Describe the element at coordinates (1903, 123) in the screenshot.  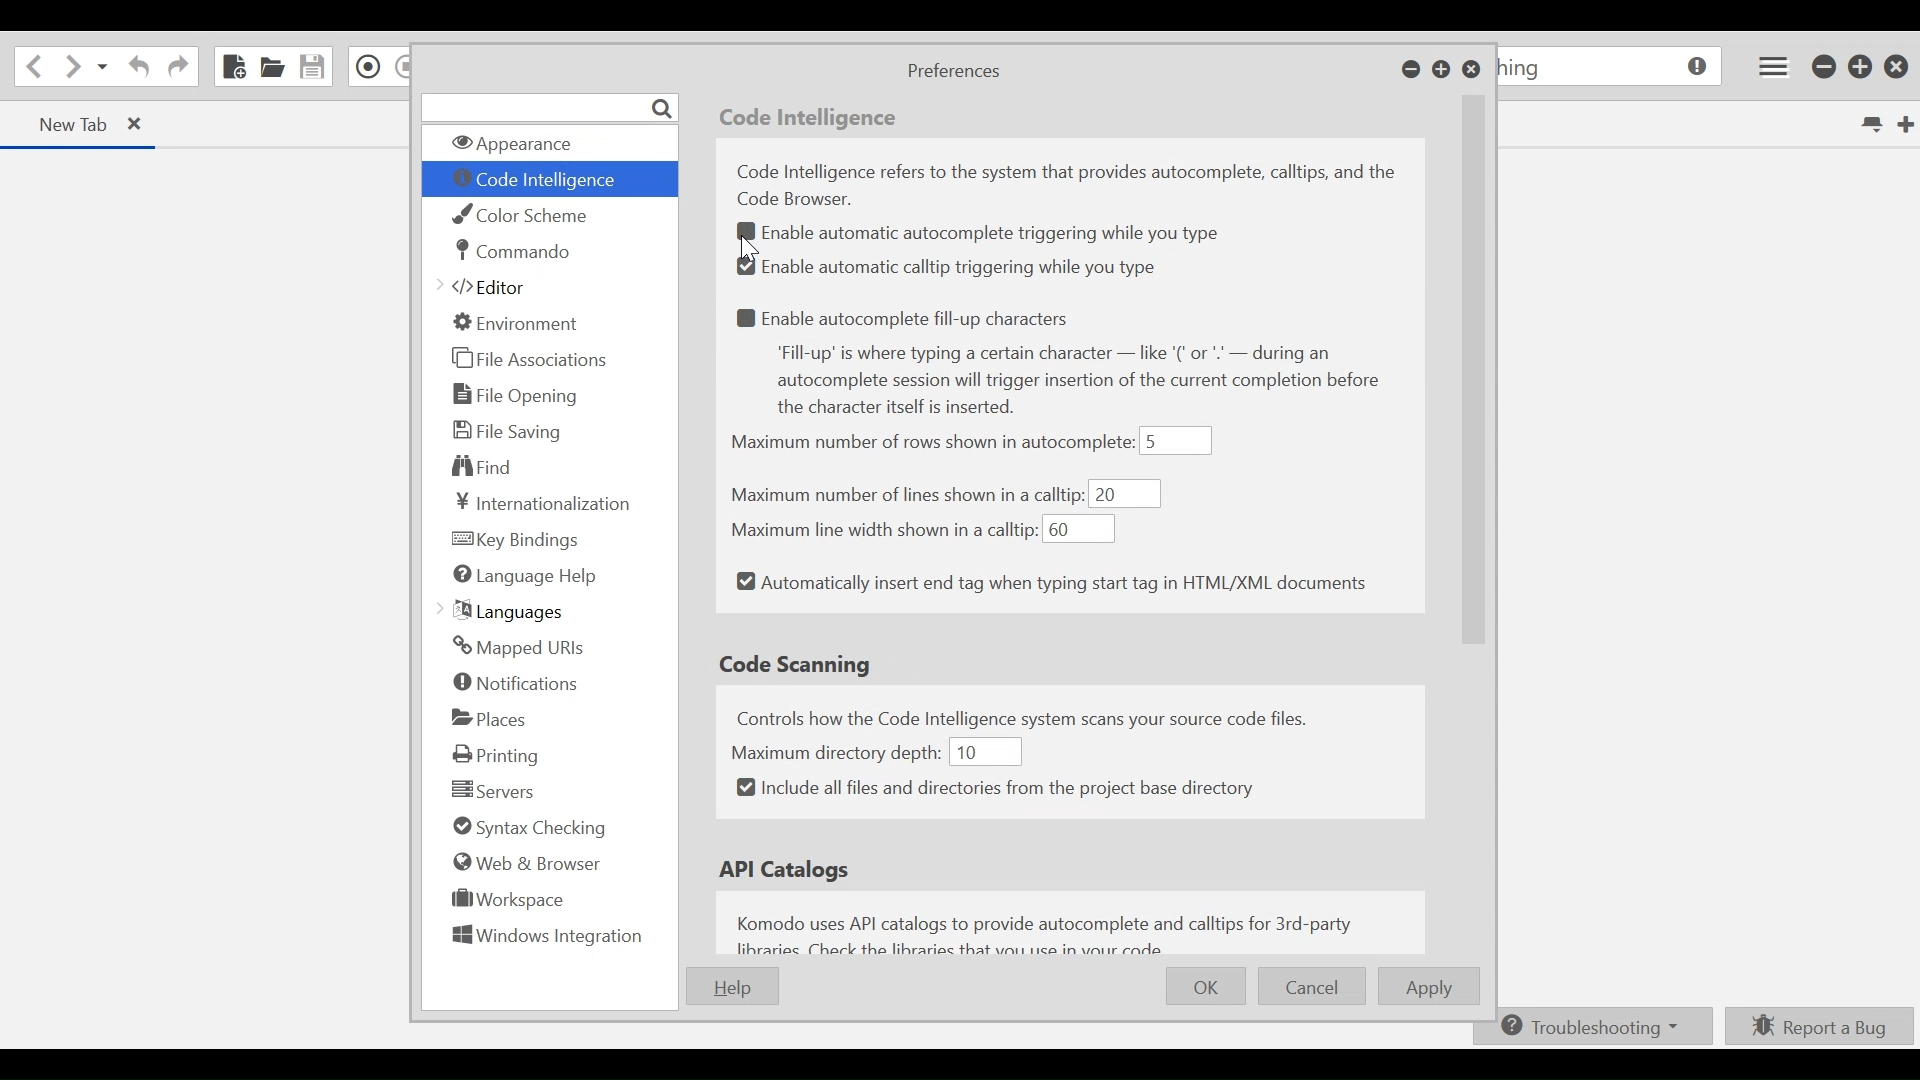
I see `New Tab ` at that location.